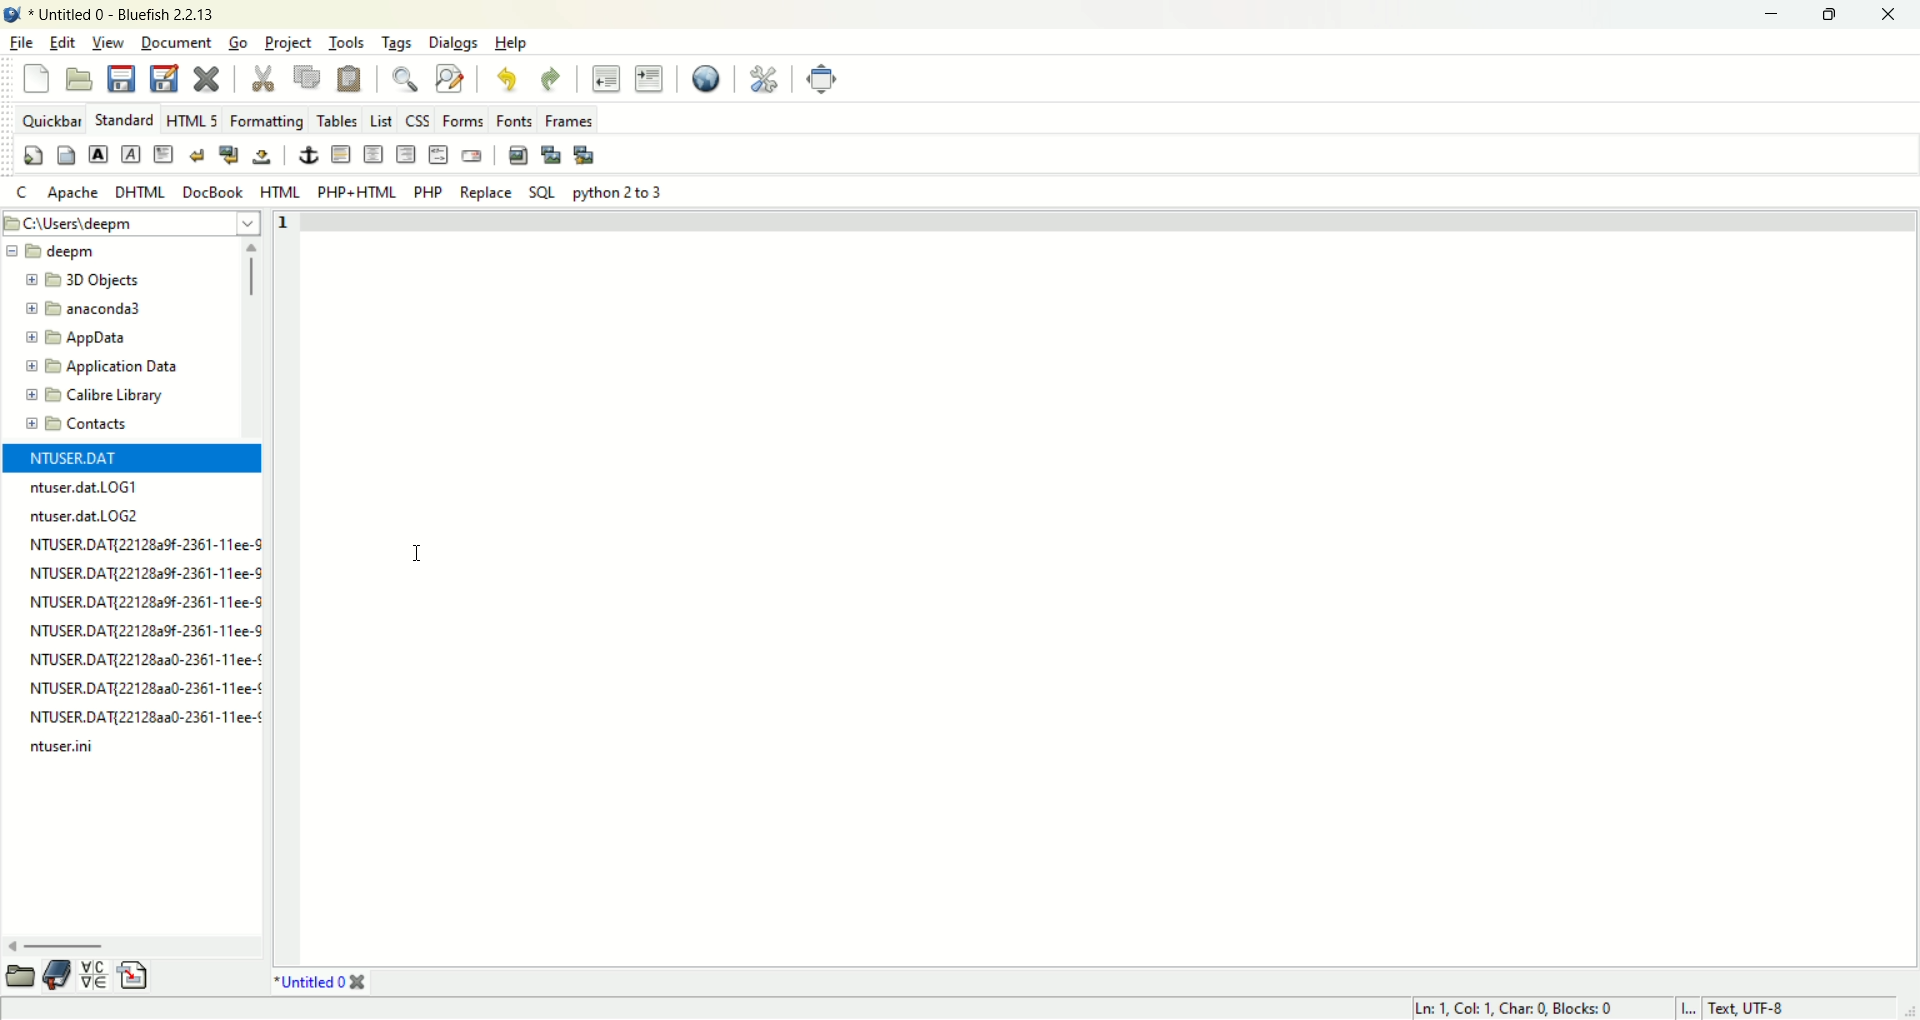 The height and width of the screenshot is (1020, 1920). I want to click on NTUSER.DATI?22128a0f-2361-11ee-C, so click(144, 600).